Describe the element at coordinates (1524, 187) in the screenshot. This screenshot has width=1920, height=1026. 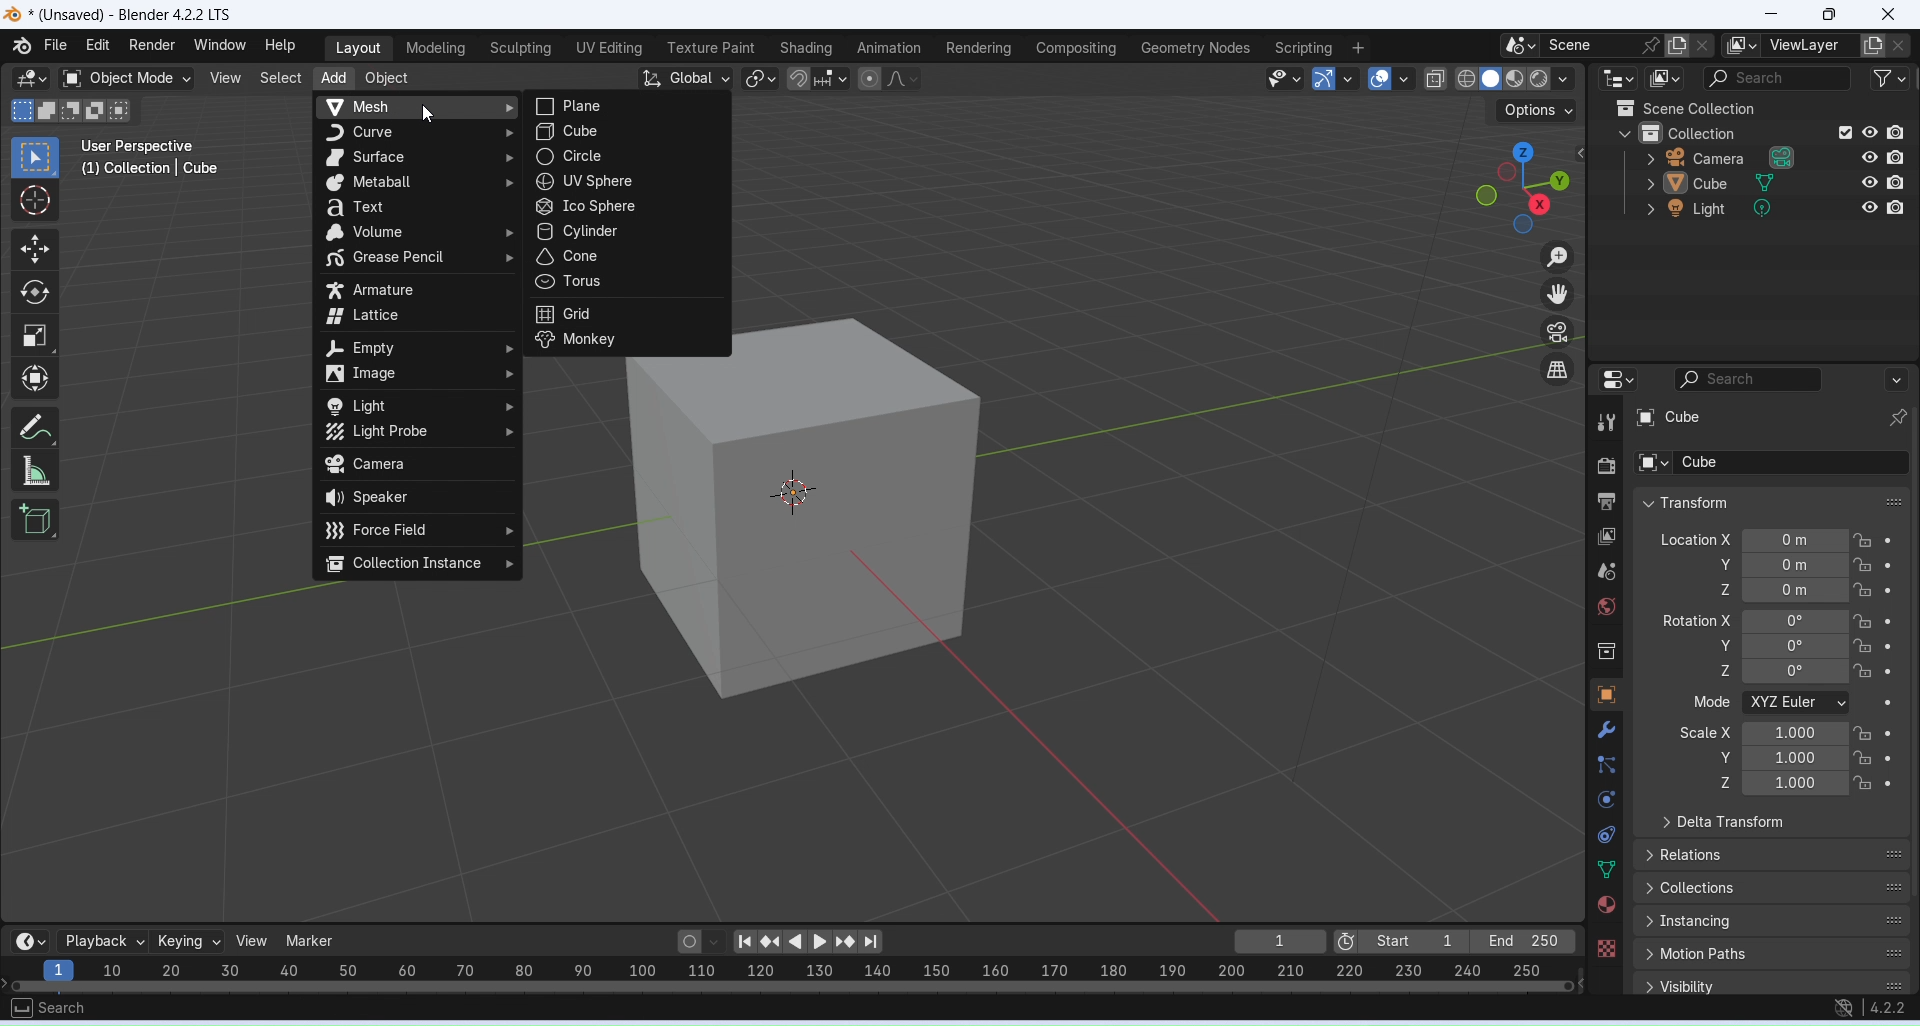
I see `Click` at that location.